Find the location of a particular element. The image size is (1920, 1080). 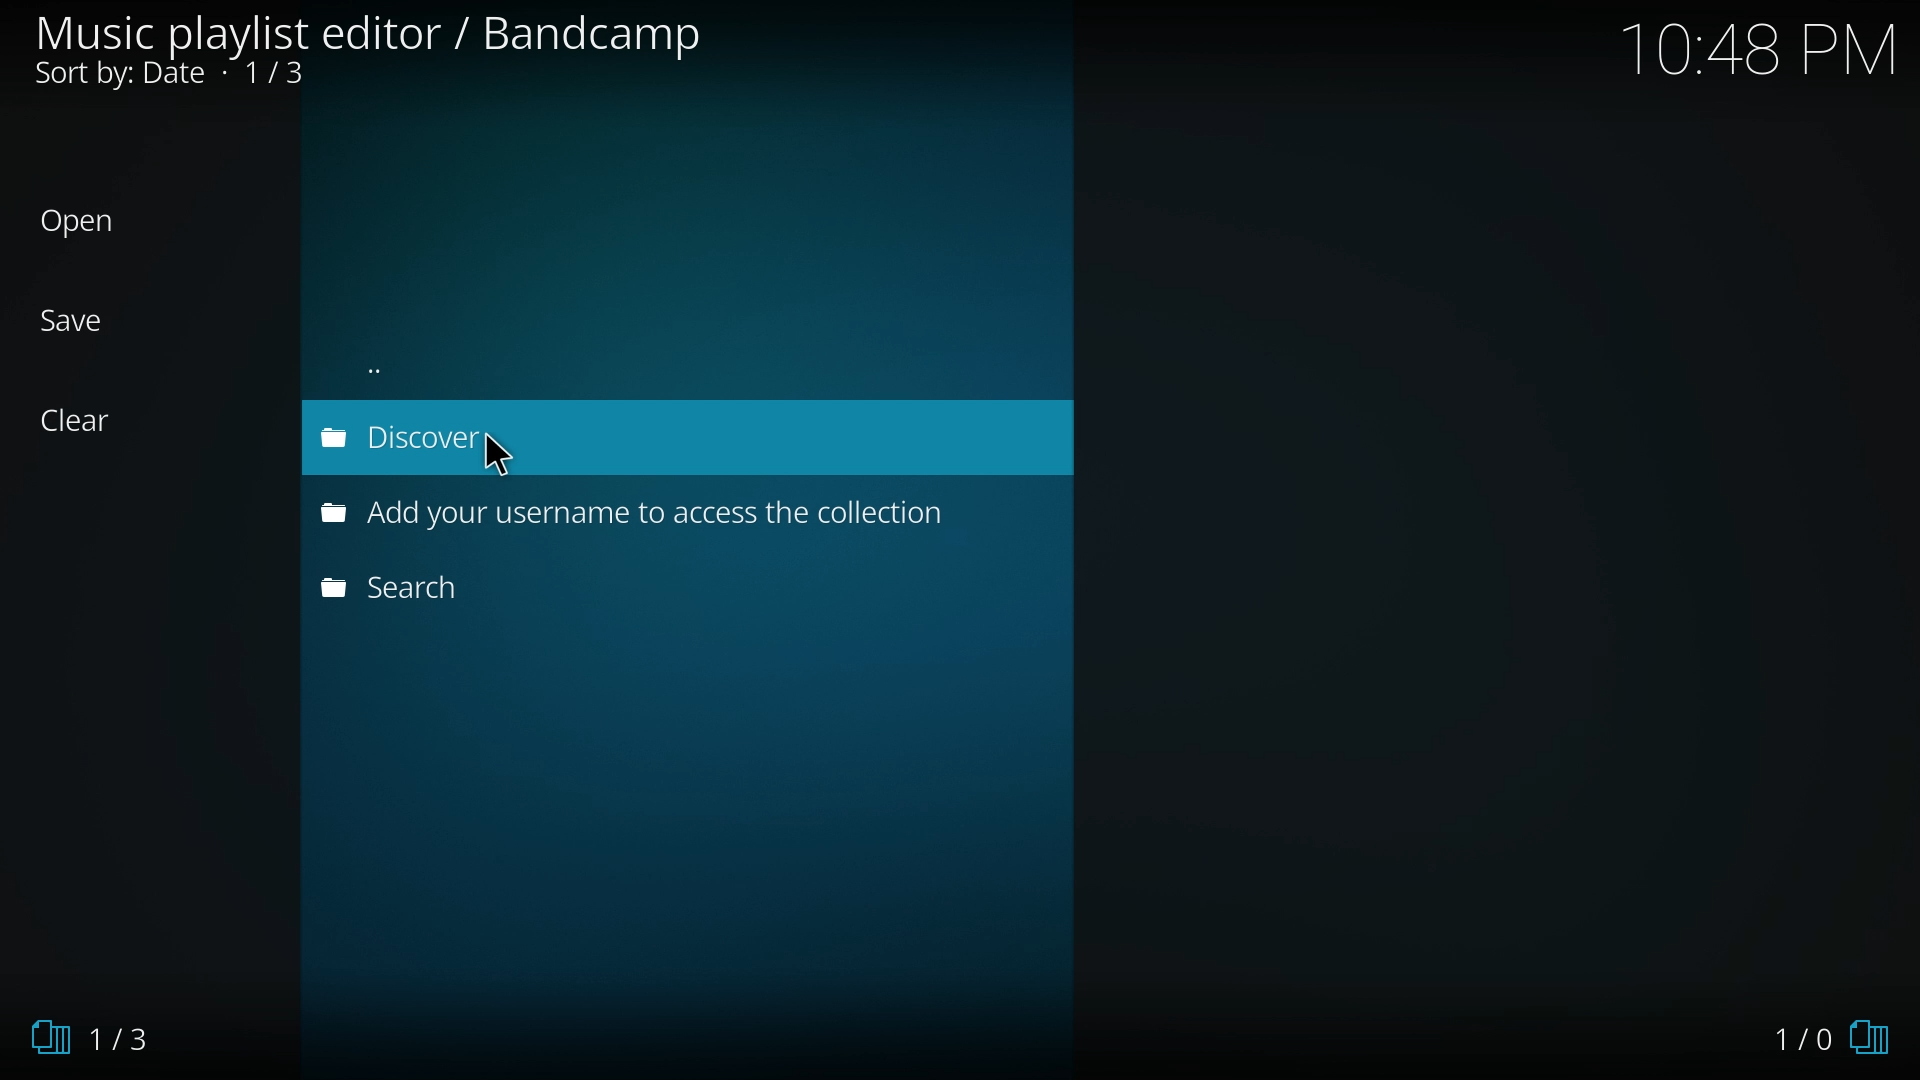

1/3 is located at coordinates (105, 1038).